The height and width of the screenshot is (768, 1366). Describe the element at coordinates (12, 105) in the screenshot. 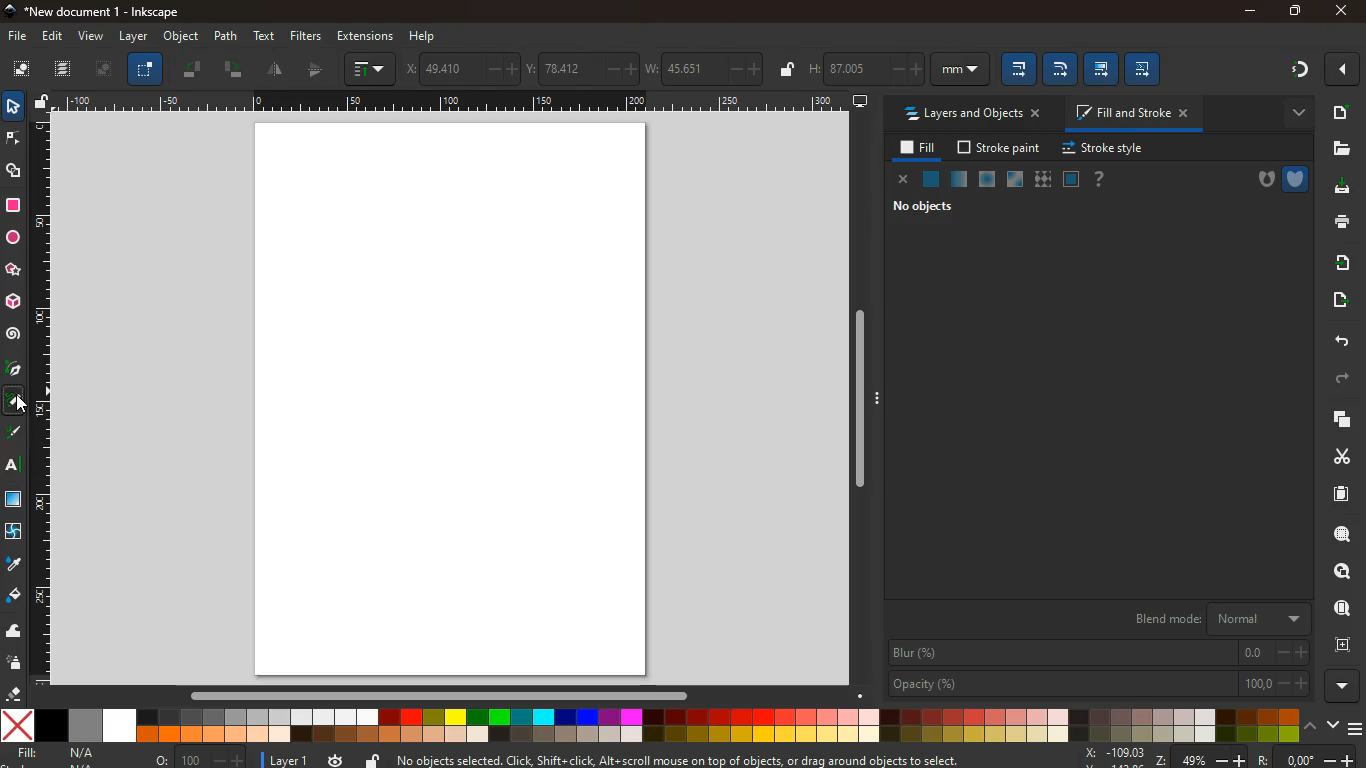

I see `select` at that location.